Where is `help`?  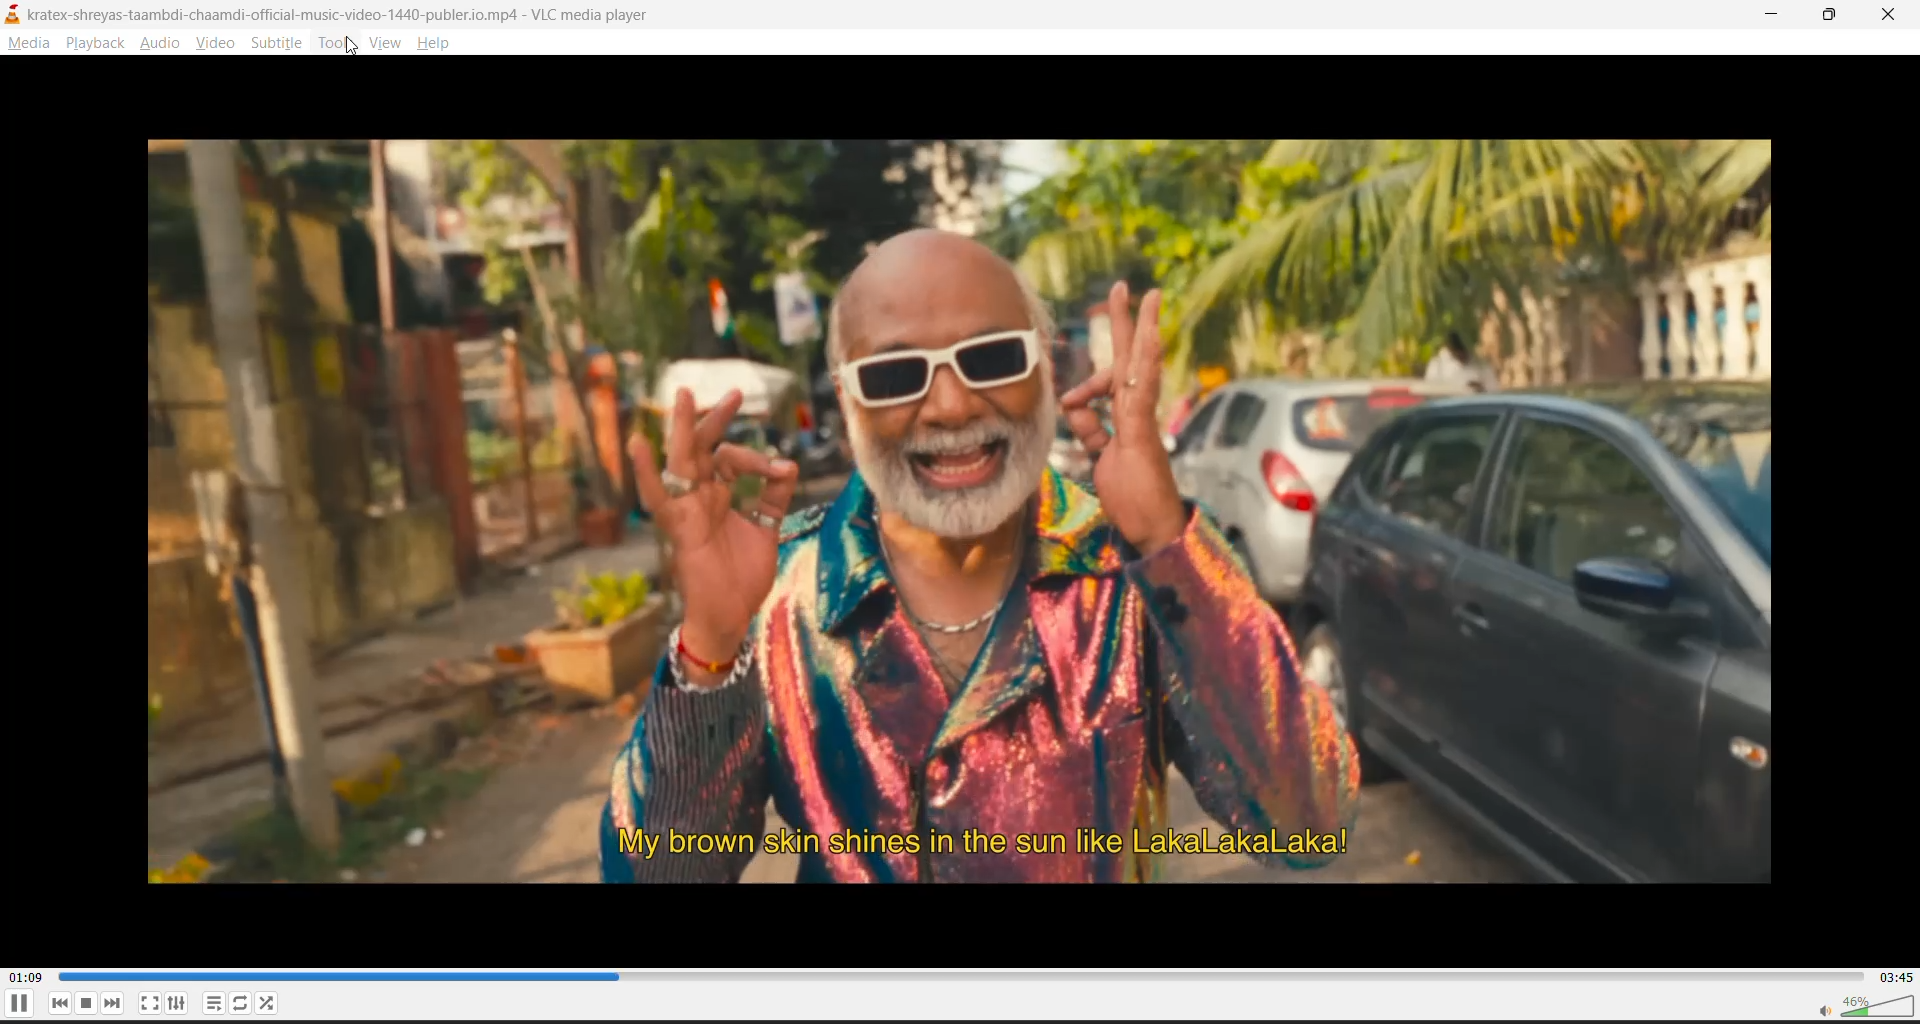
help is located at coordinates (438, 43).